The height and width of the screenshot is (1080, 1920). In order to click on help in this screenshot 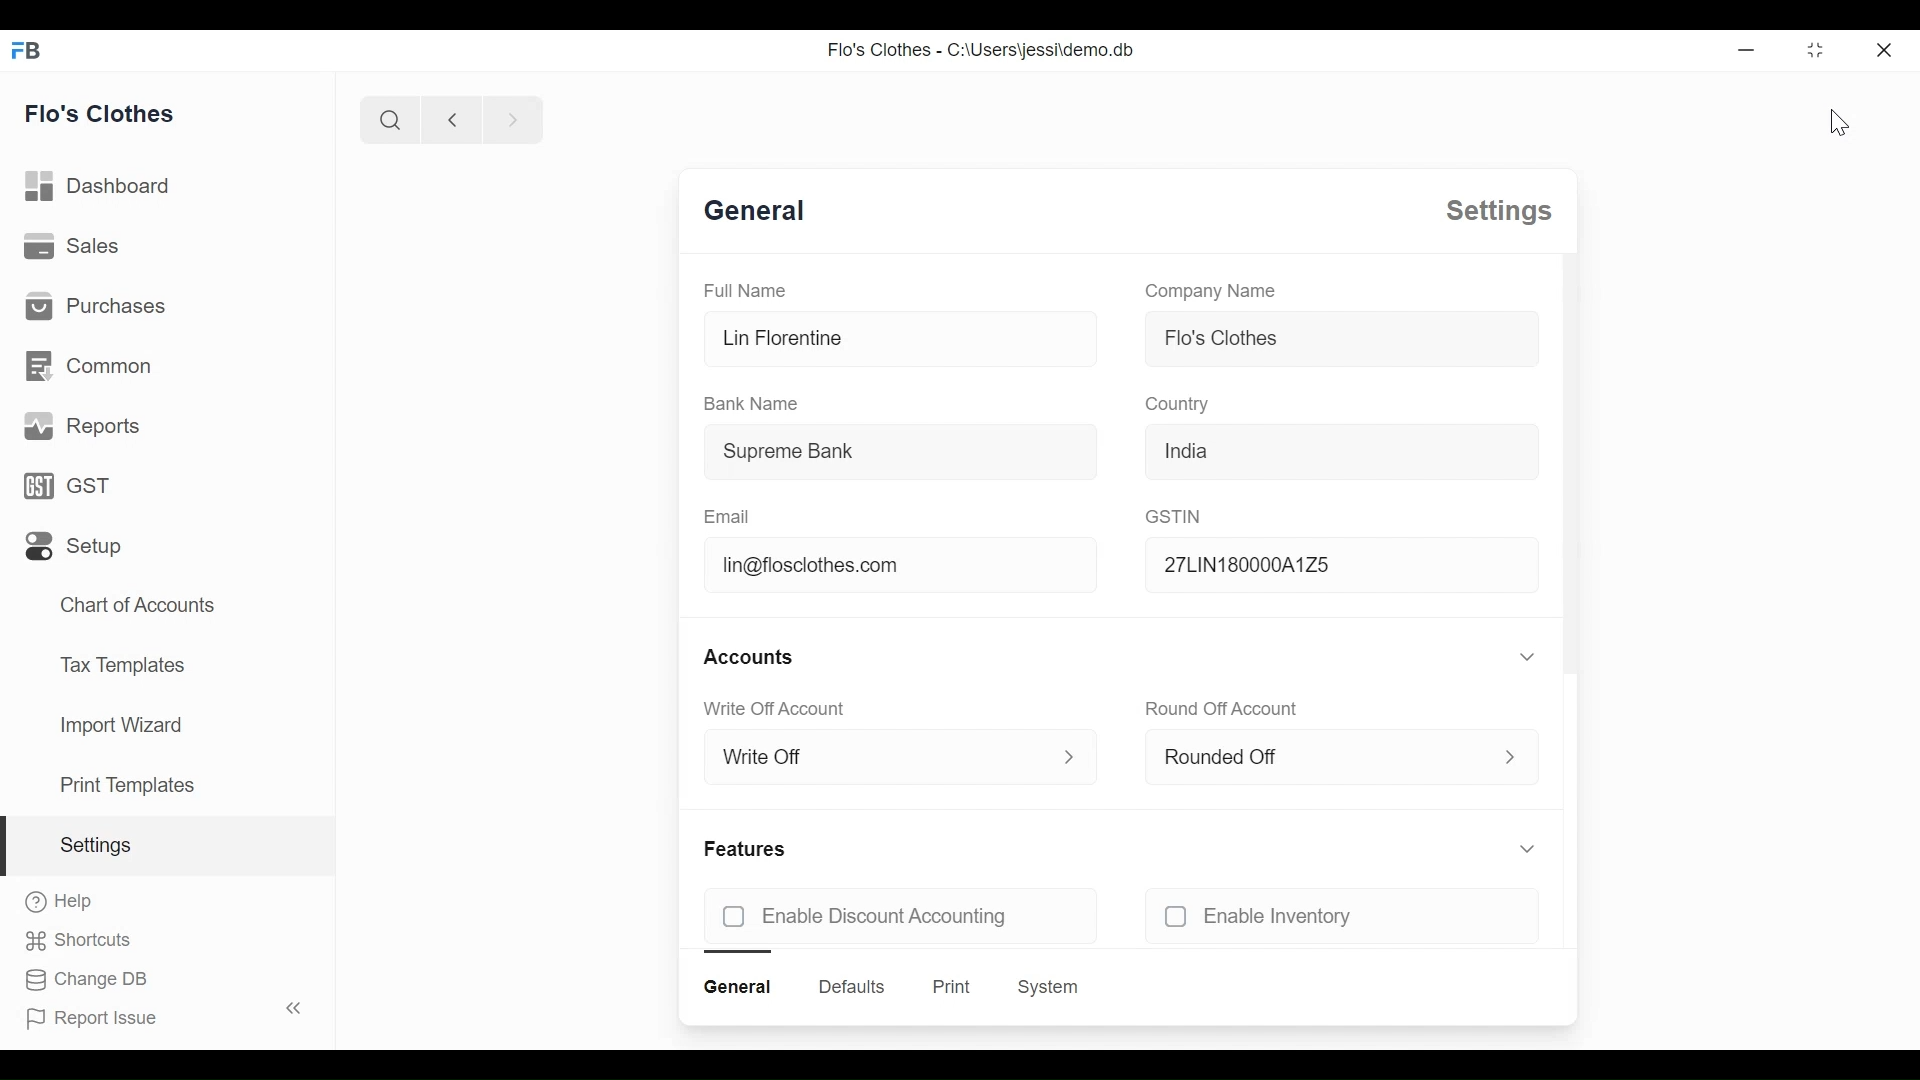, I will do `click(60, 901)`.